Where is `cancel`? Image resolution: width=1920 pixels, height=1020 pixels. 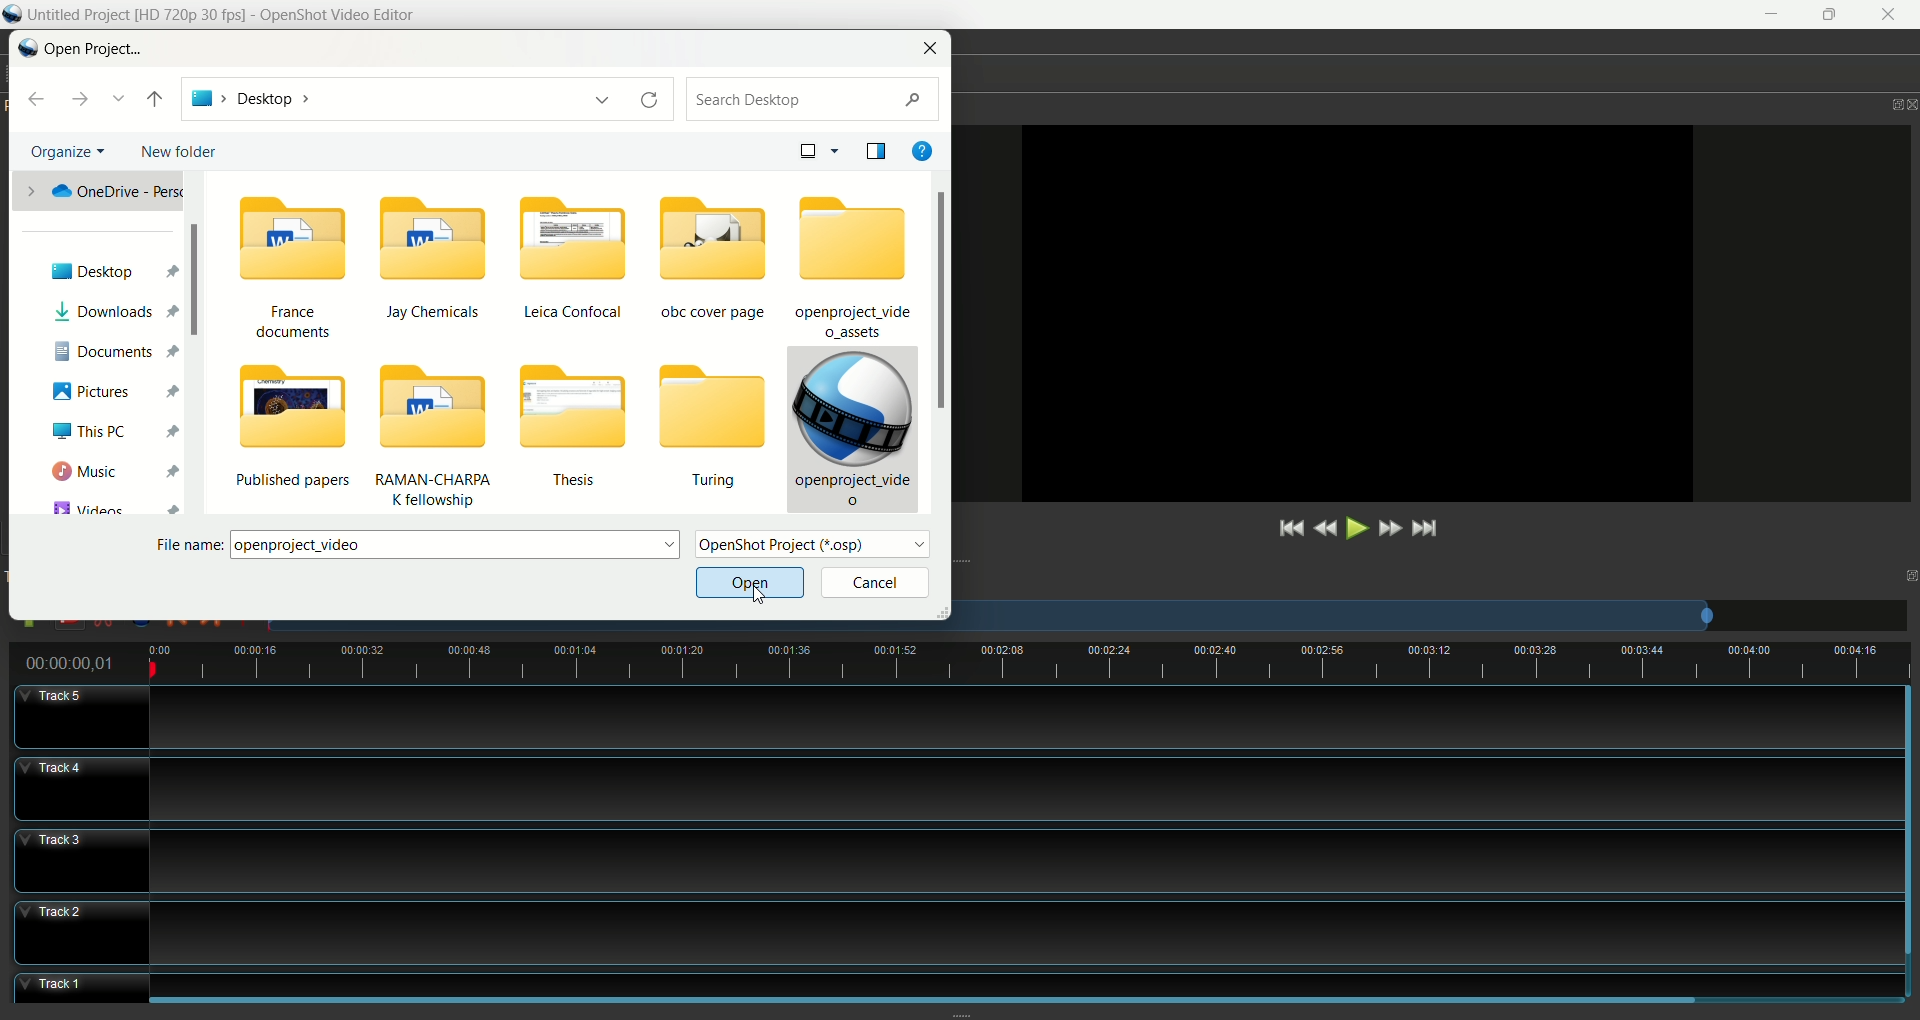 cancel is located at coordinates (874, 584).